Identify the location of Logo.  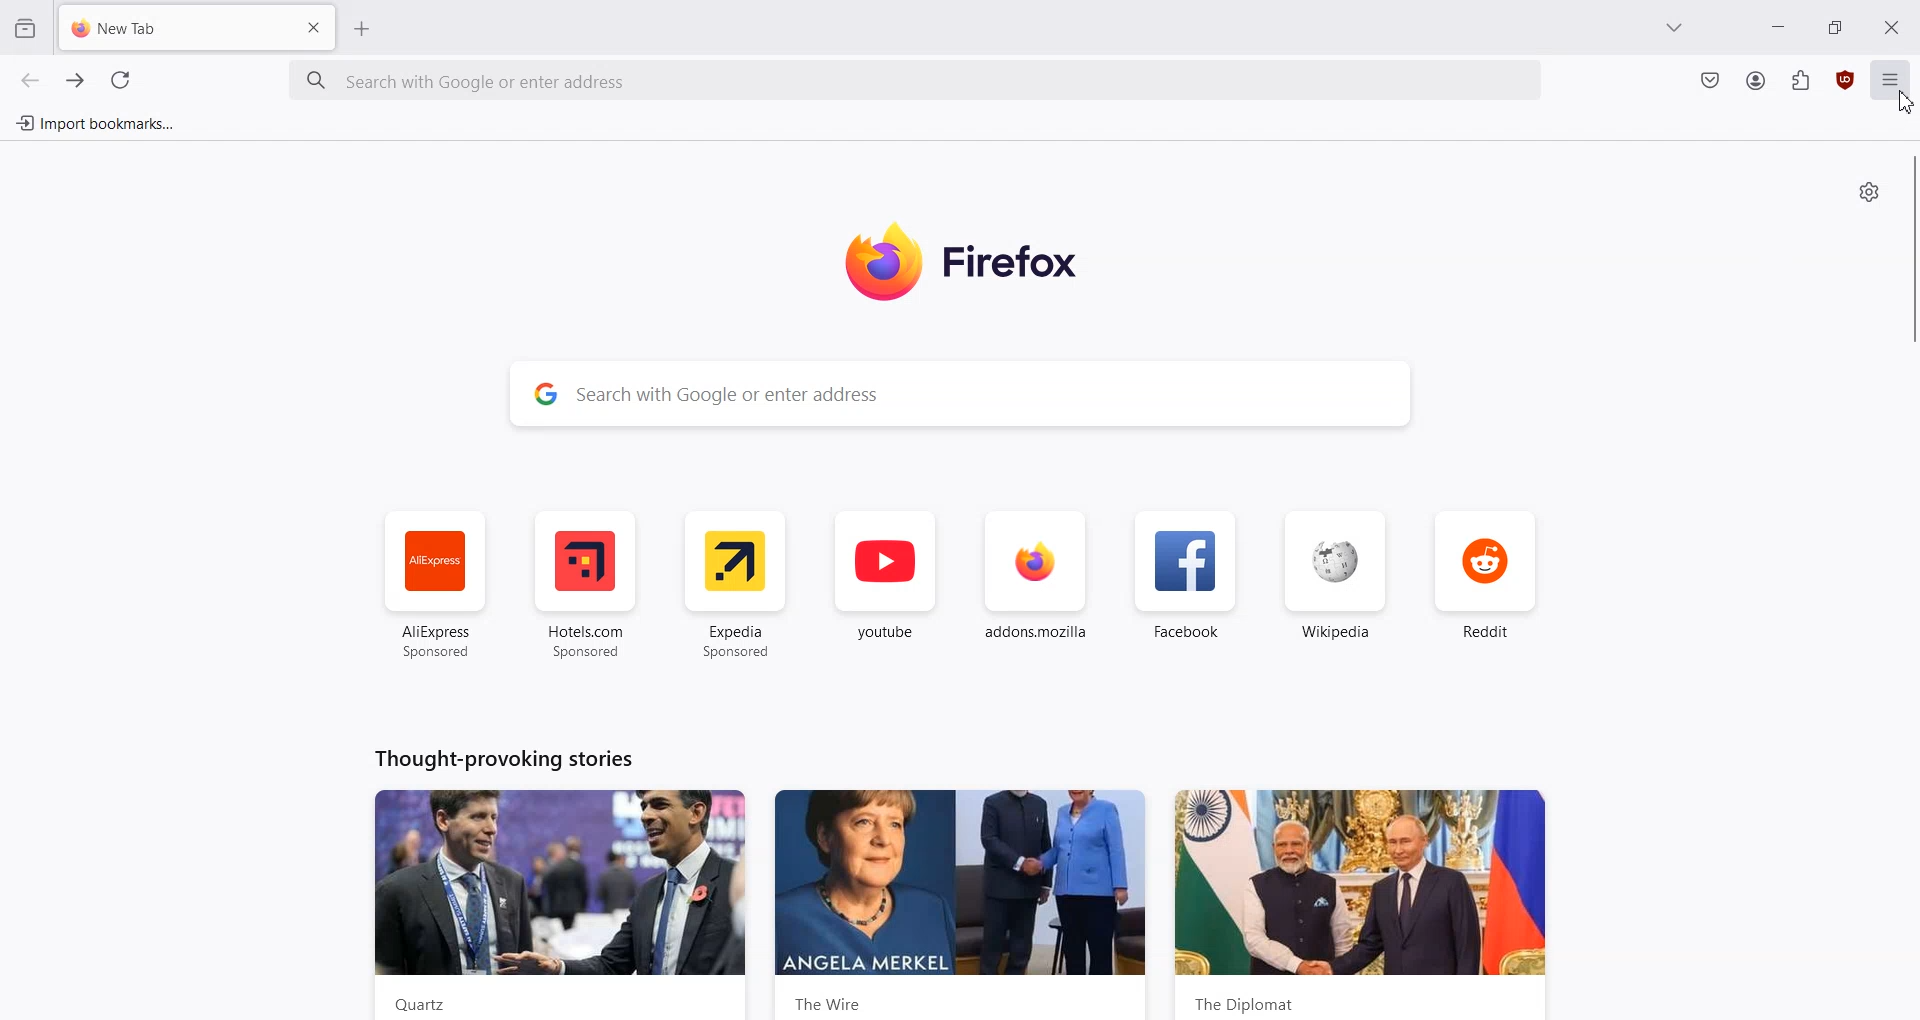
(990, 262).